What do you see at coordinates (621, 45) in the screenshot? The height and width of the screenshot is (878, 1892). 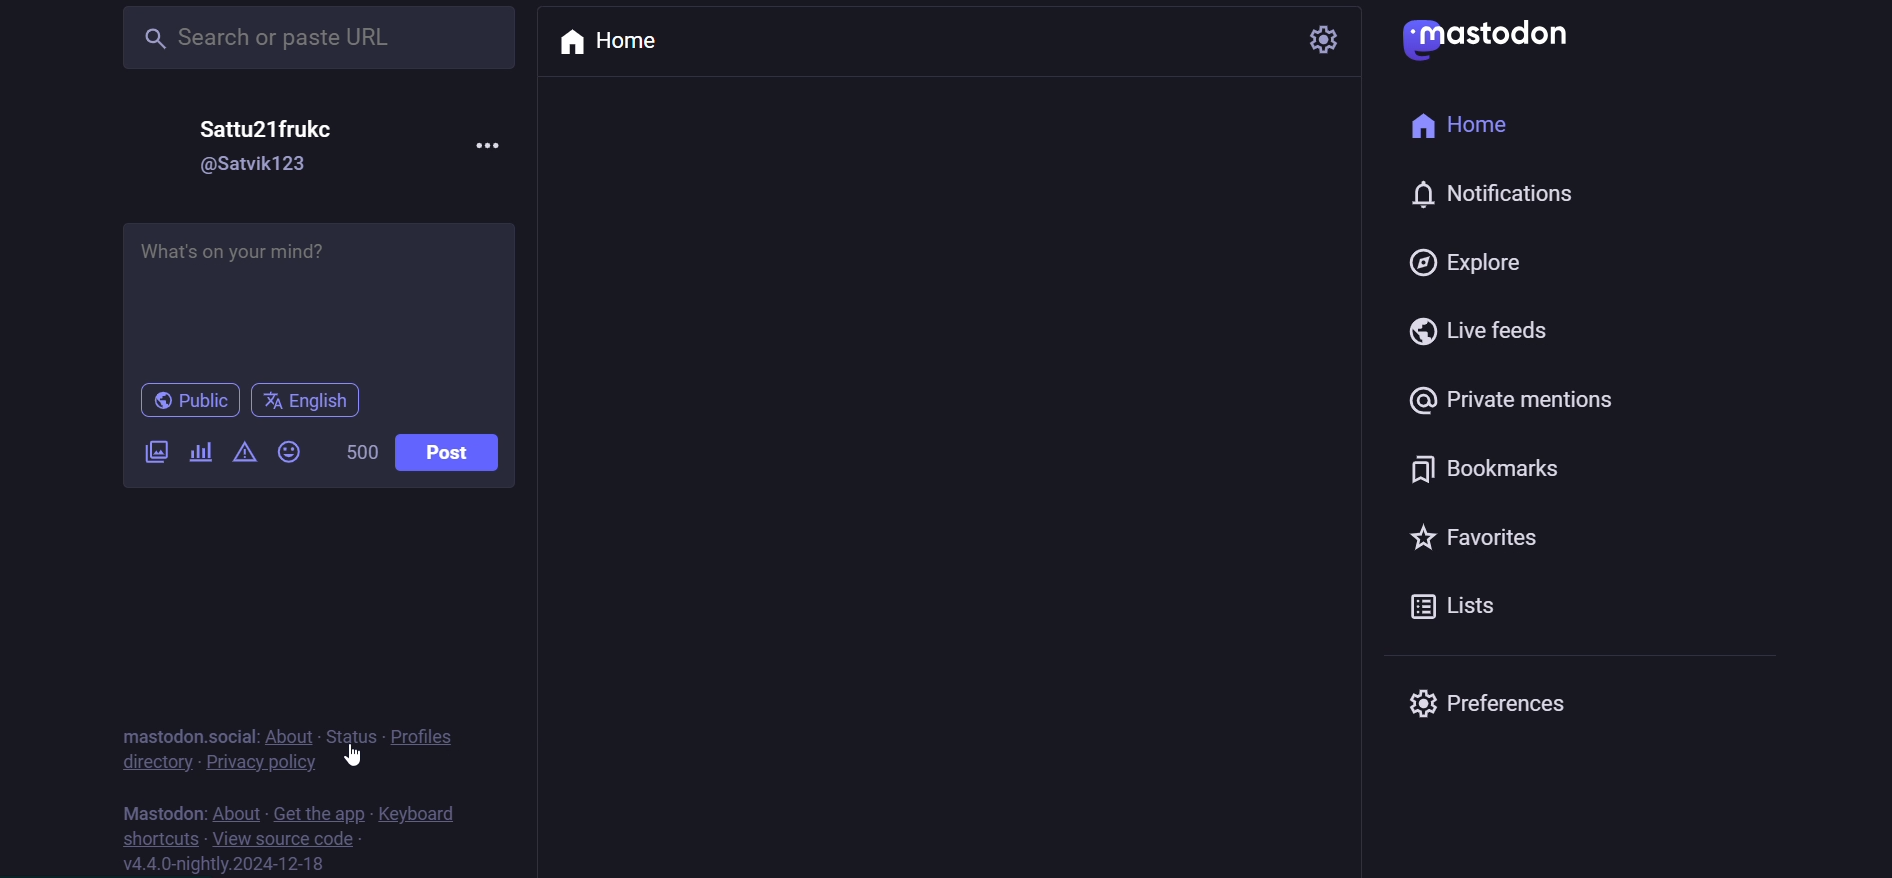 I see `home` at bounding box center [621, 45].